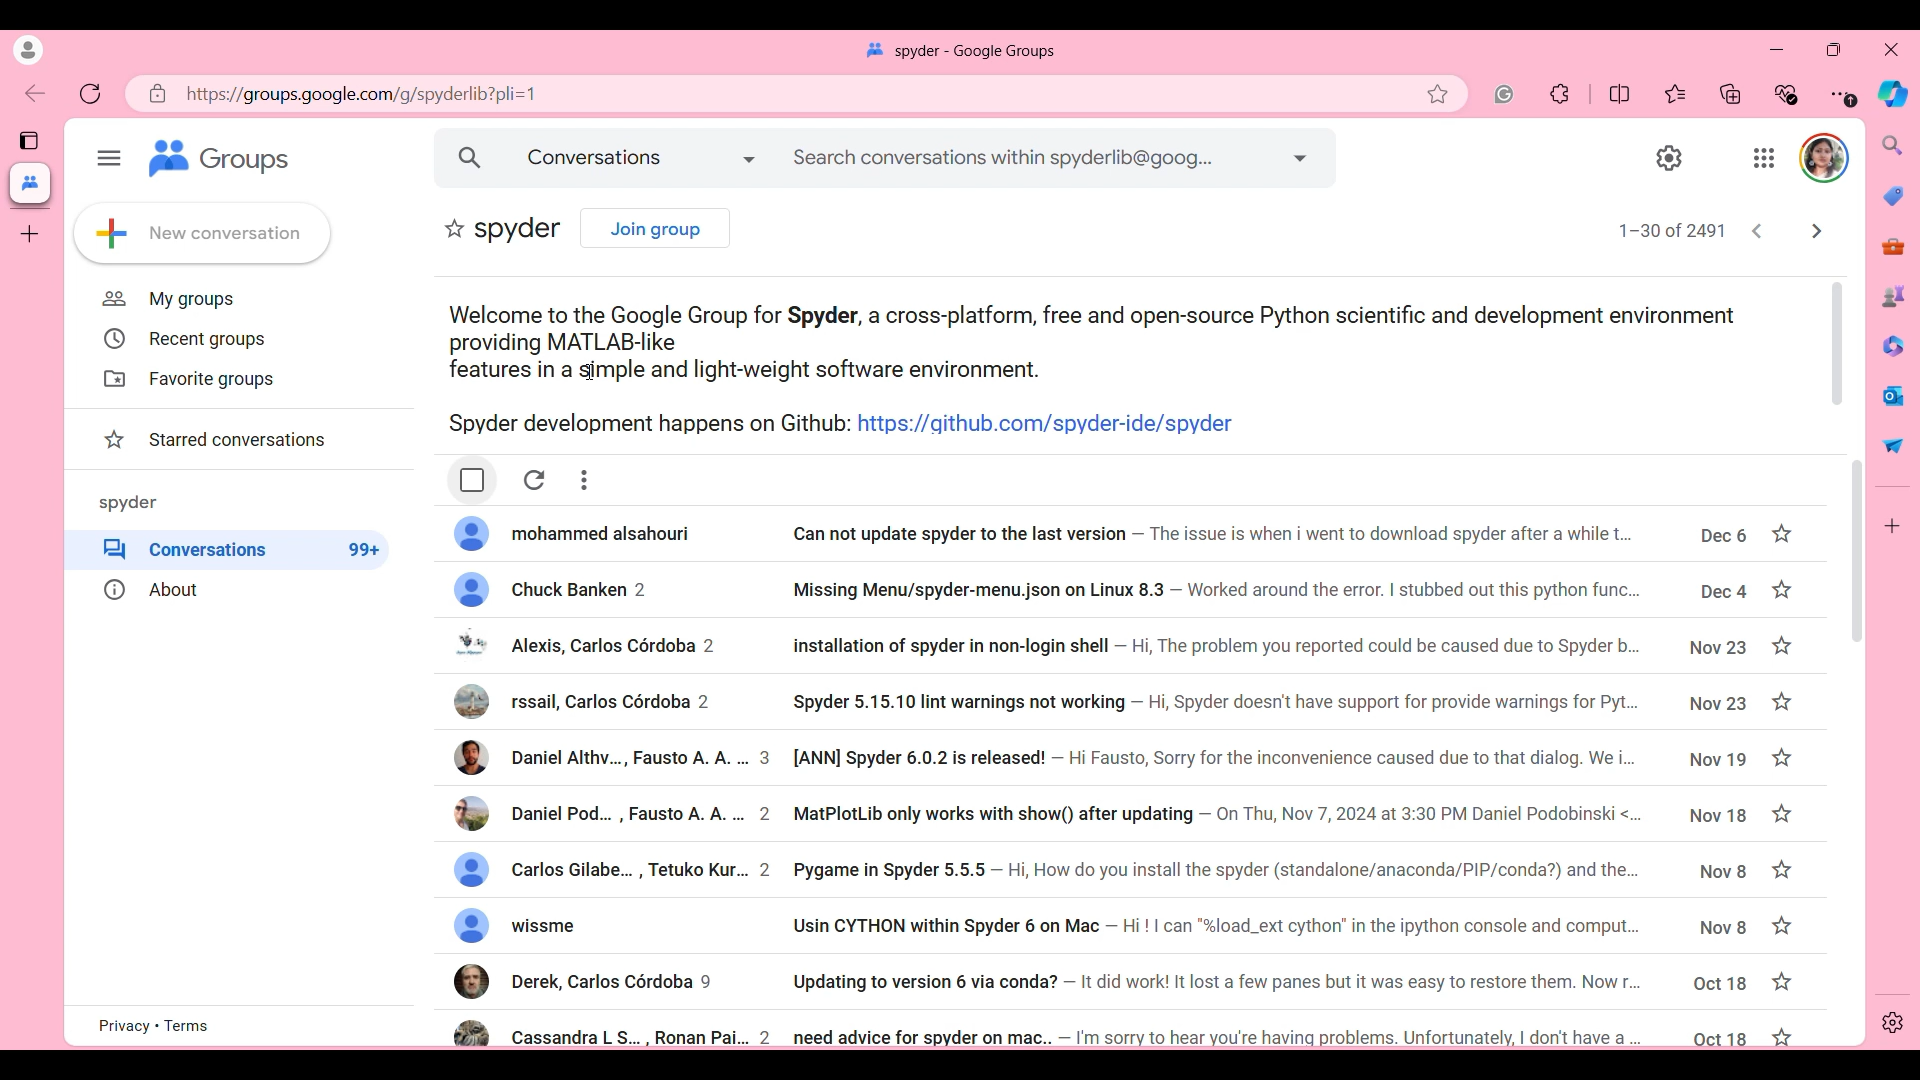 The height and width of the screenshot is (1080, 1920). I want to click on Current count w.r.t. total count, so click(1672, 229).